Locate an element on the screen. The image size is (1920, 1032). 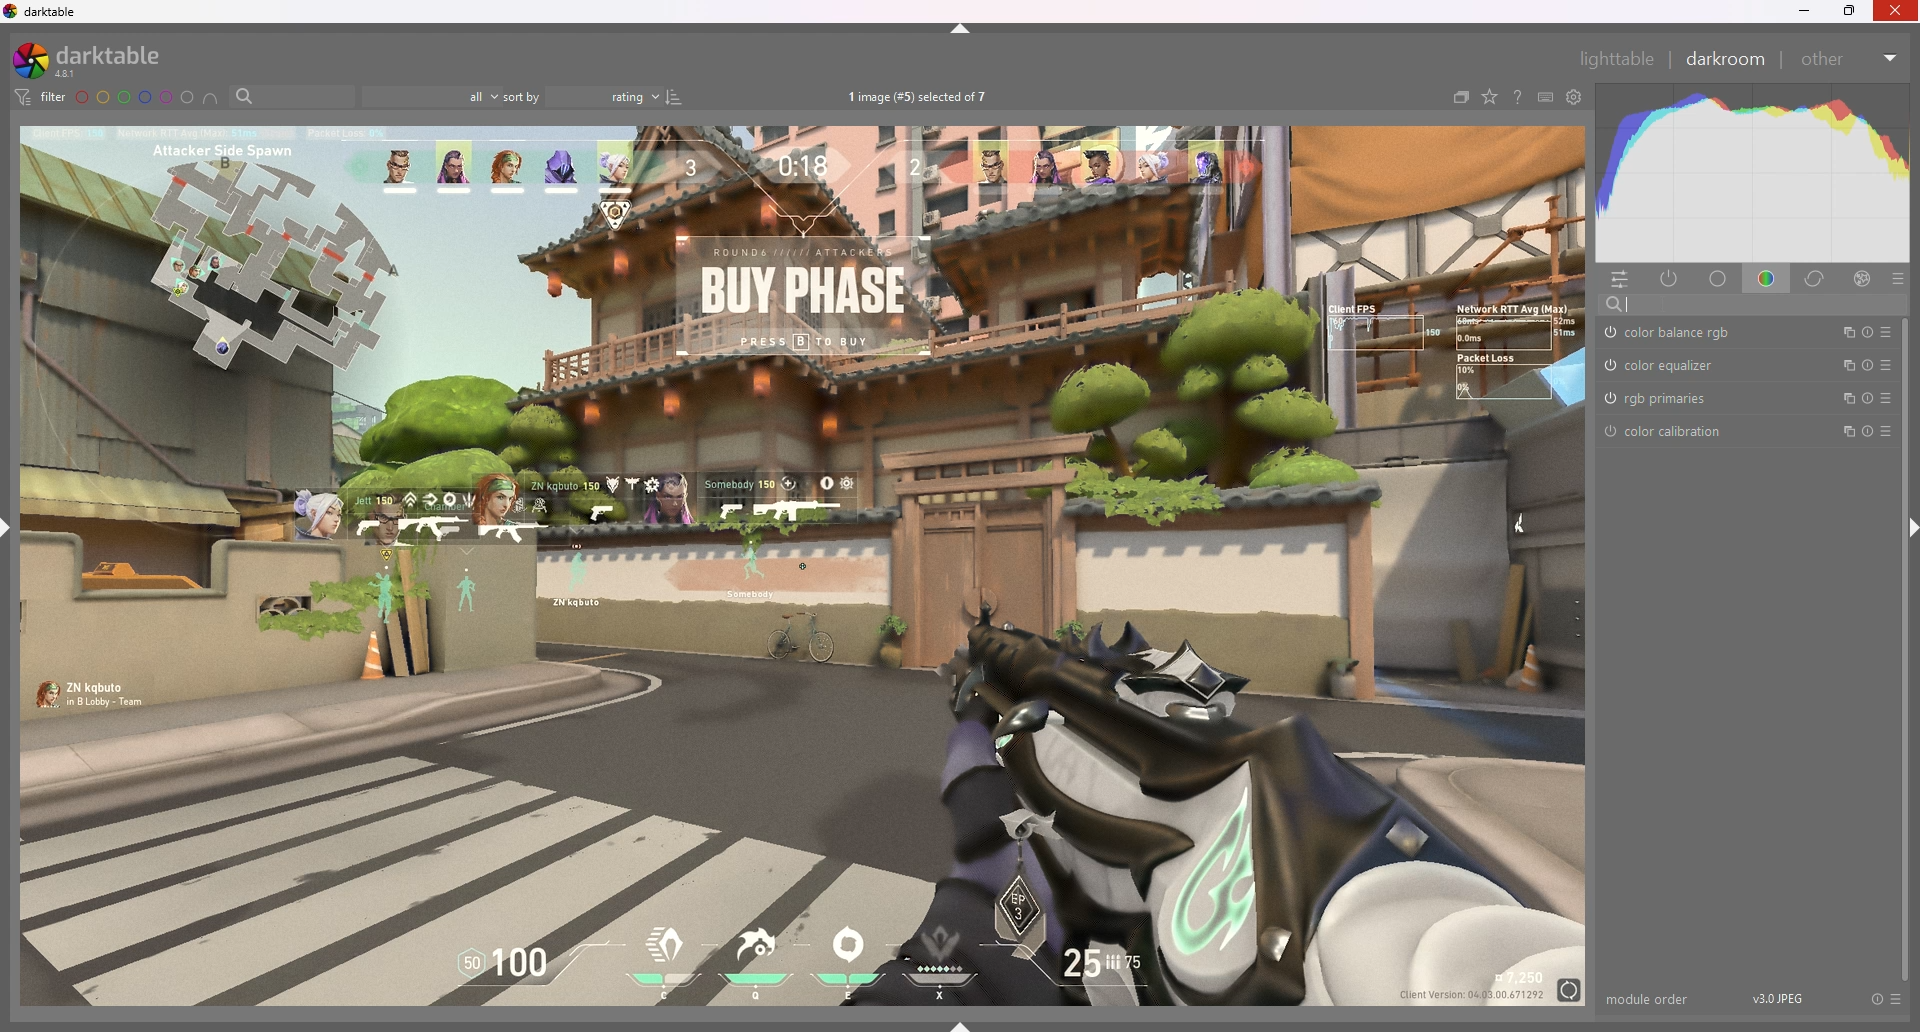
presets is located at coordinates (1887, 332).